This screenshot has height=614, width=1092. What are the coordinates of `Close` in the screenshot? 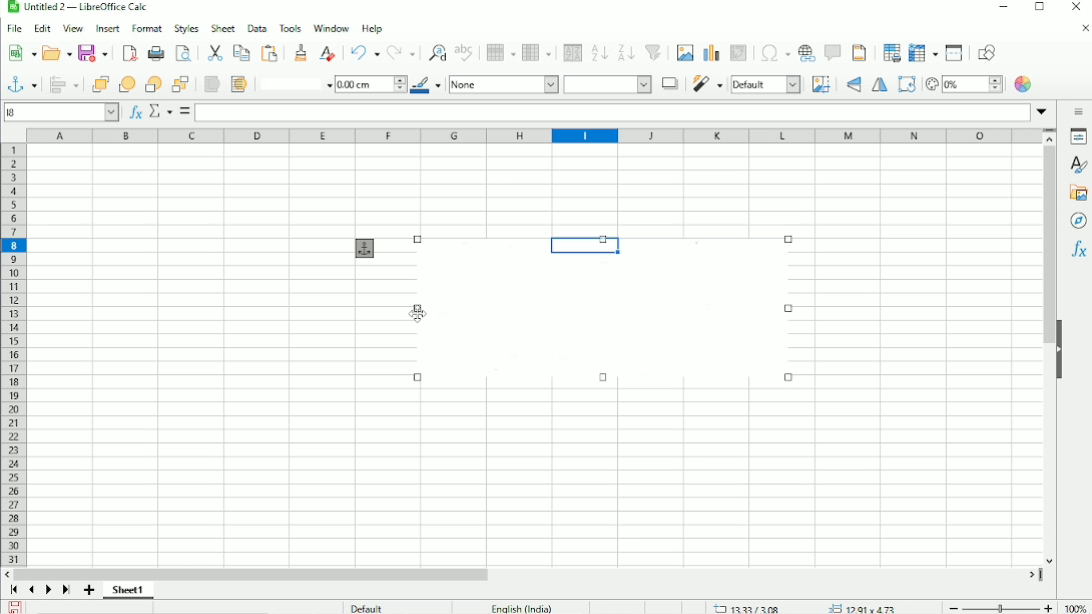 It's located at (1076, 7).